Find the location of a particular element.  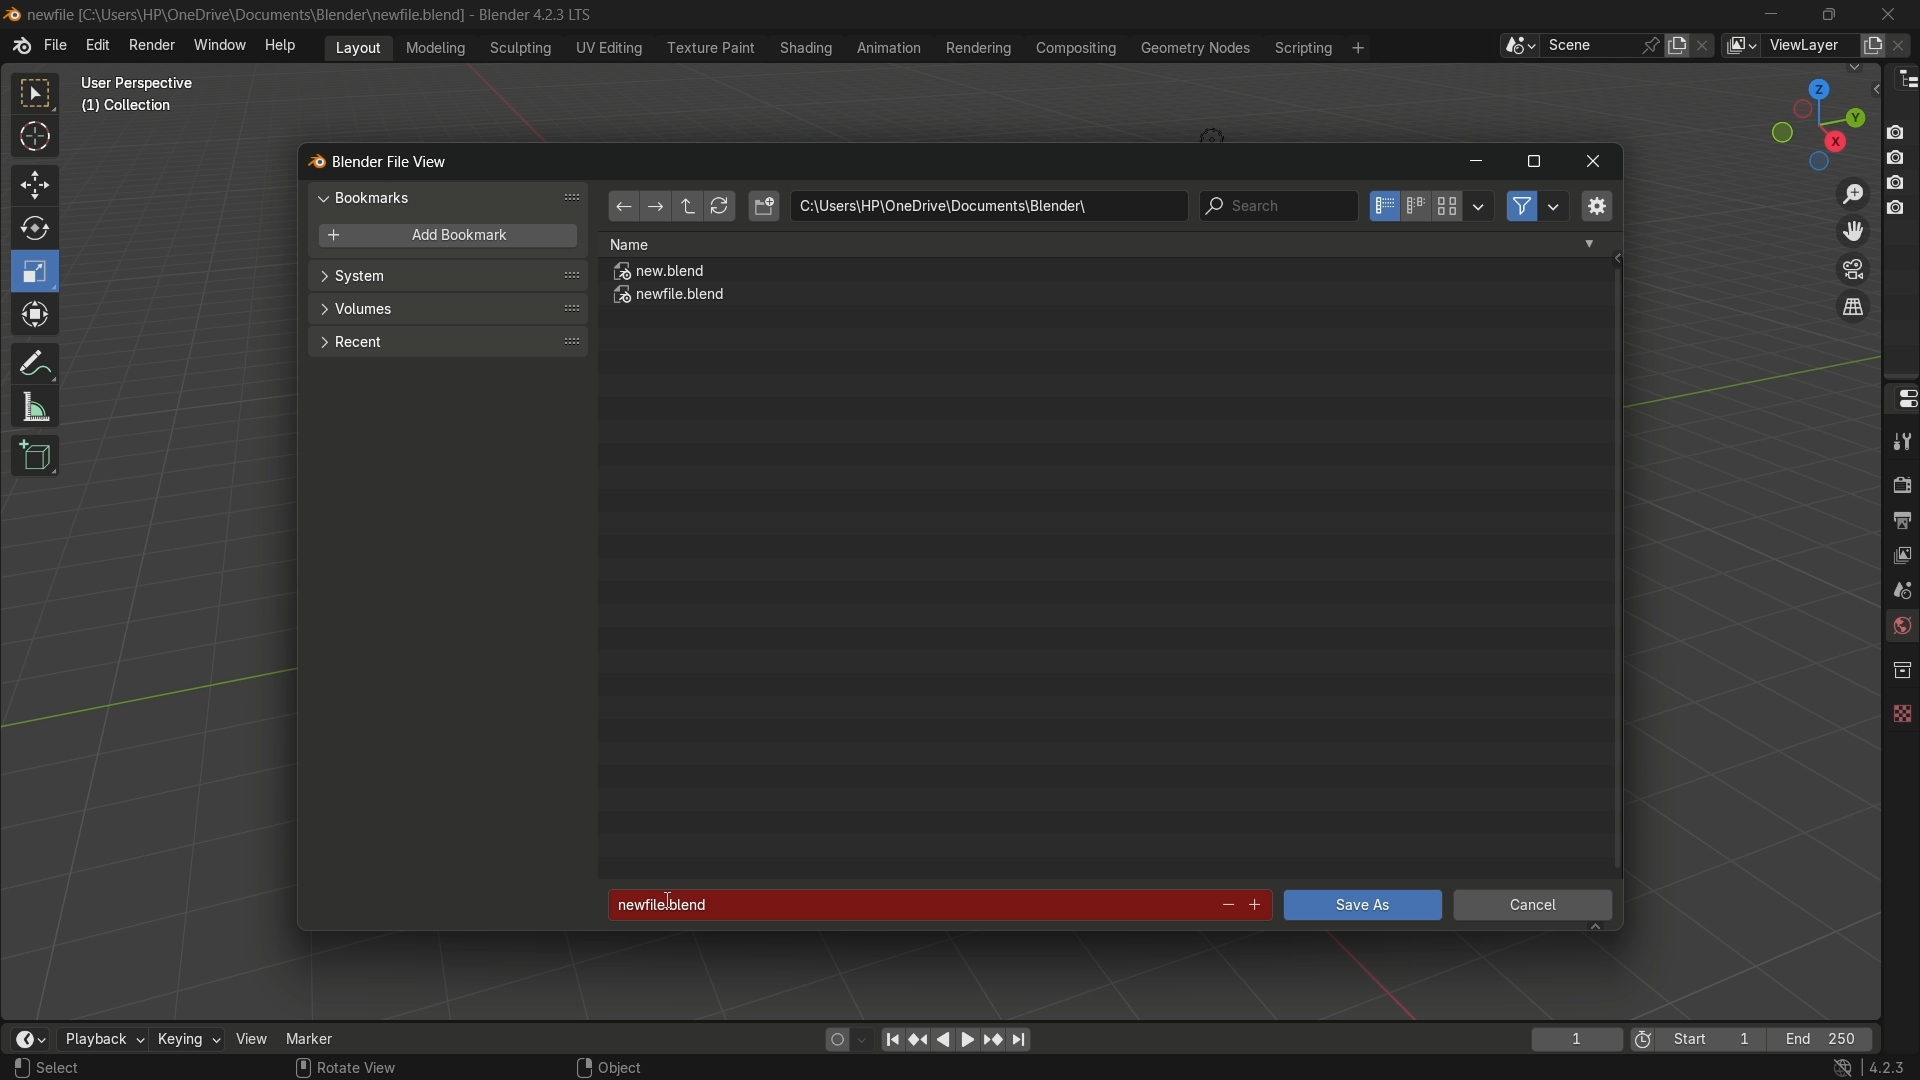

shading menu is located at coordinates (803, 47).